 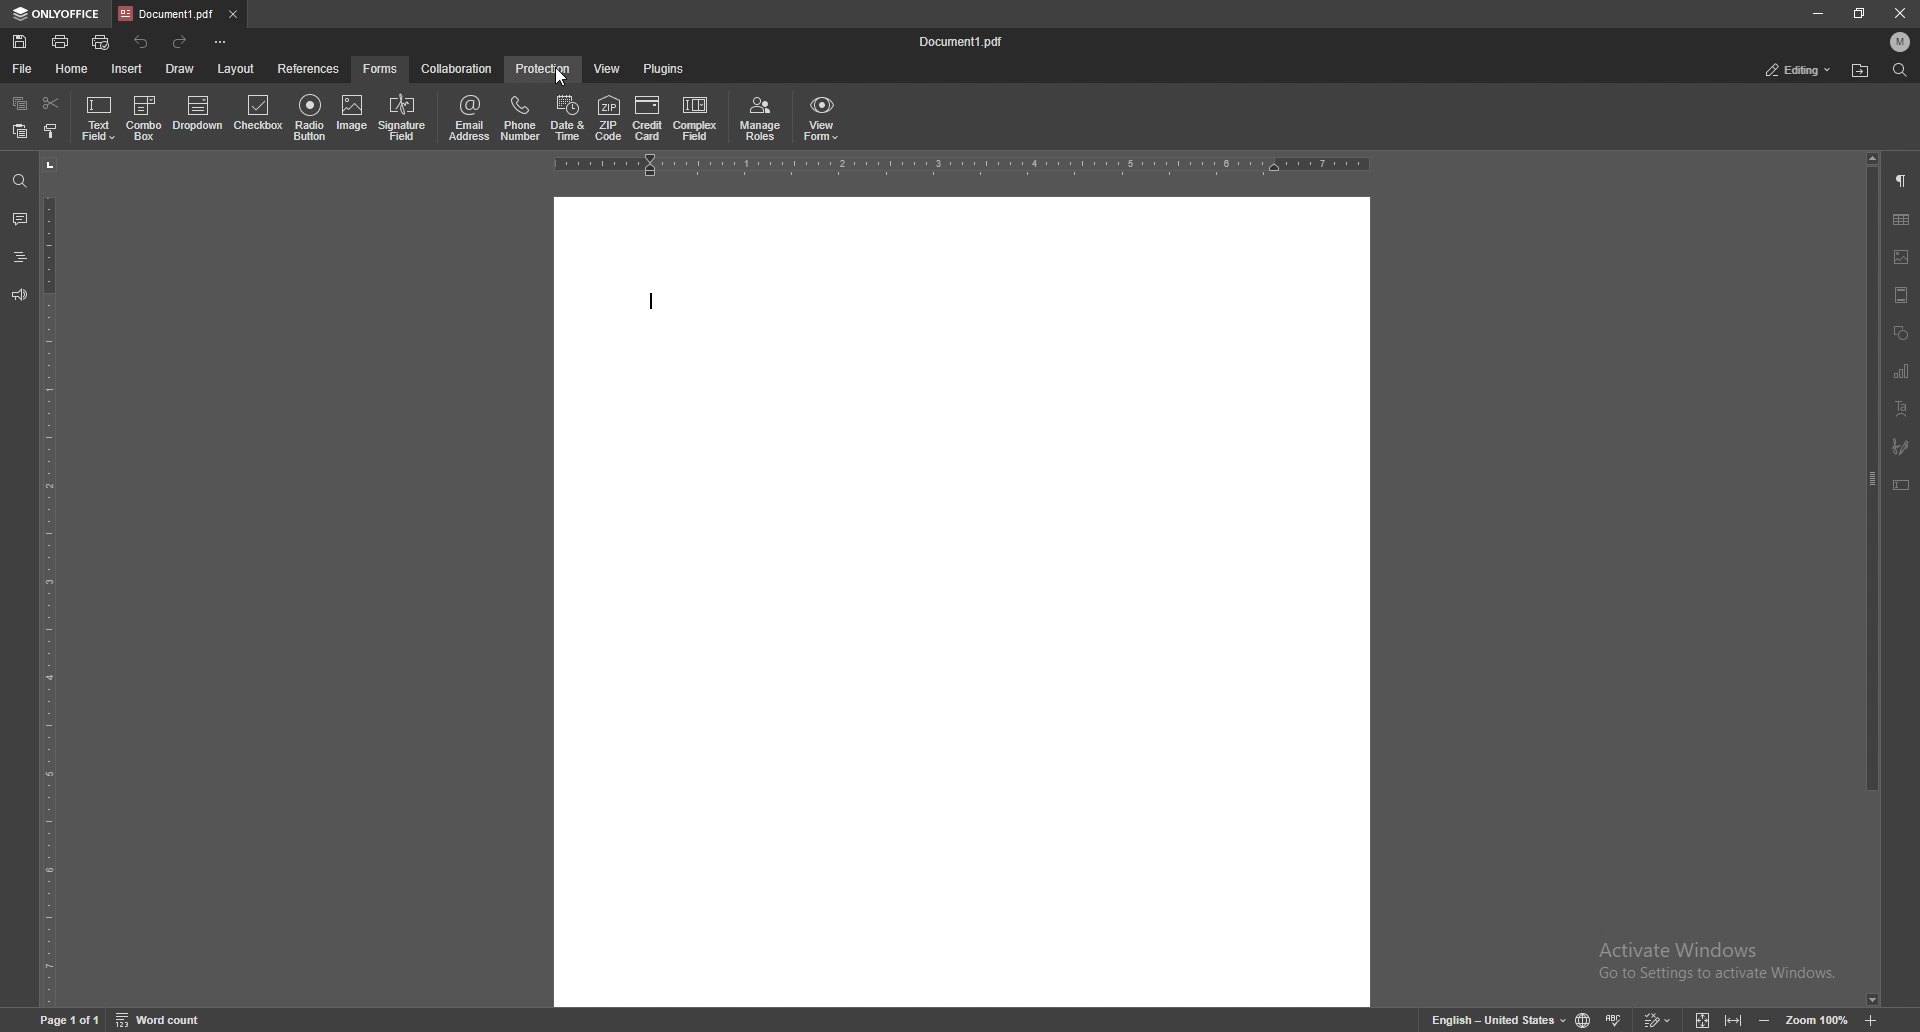 What do you see at coordinates (162, 1019) in the screenshot?
I see `word count` at bounding box center [162, 1019].